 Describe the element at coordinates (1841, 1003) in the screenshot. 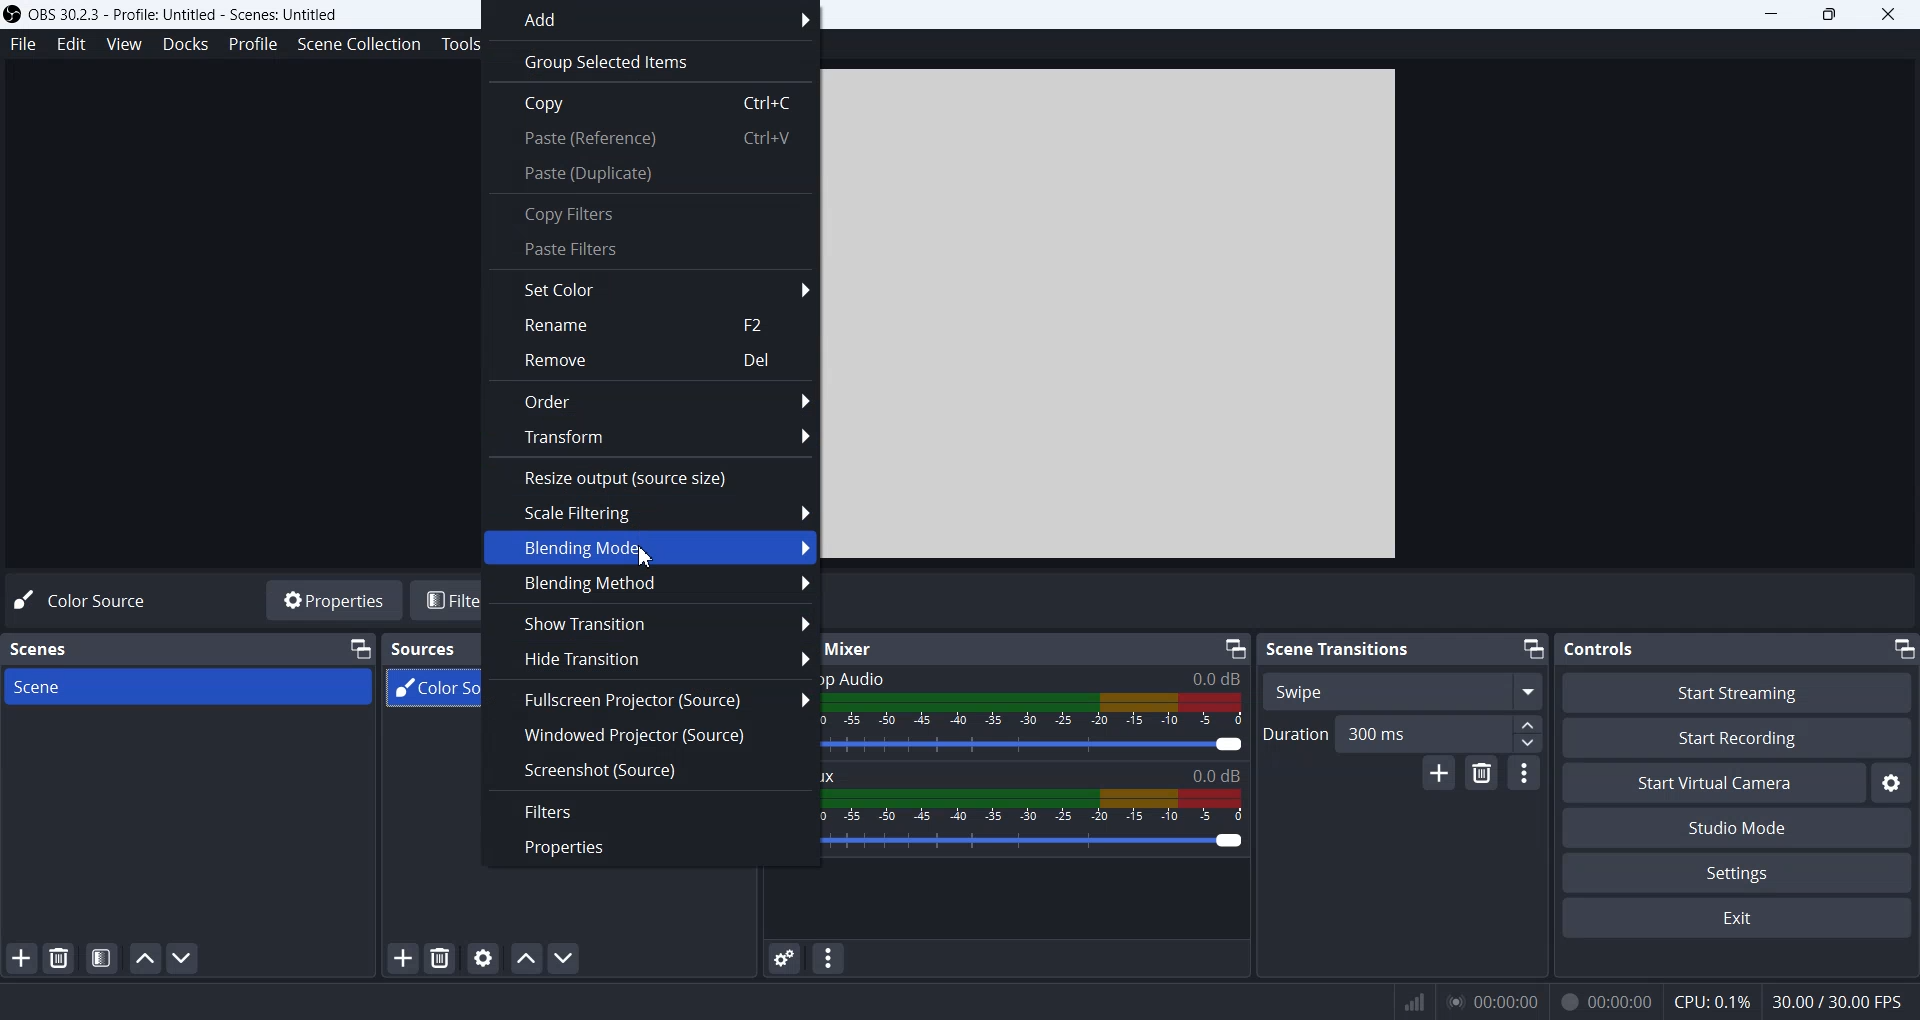

I see `30.00 / 30.00 FPS` at that location.